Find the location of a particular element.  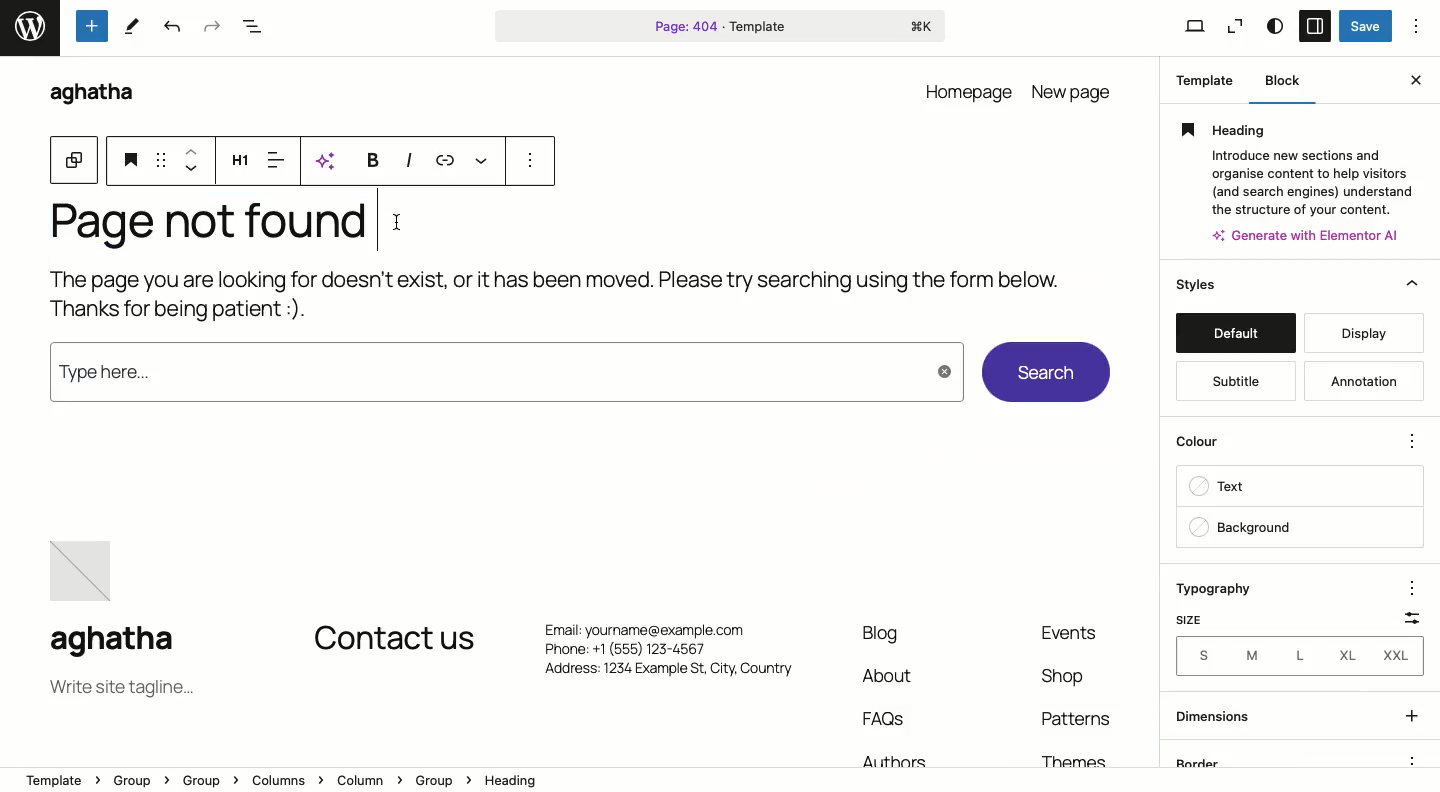

Undo is located at coordinates (171, 27).